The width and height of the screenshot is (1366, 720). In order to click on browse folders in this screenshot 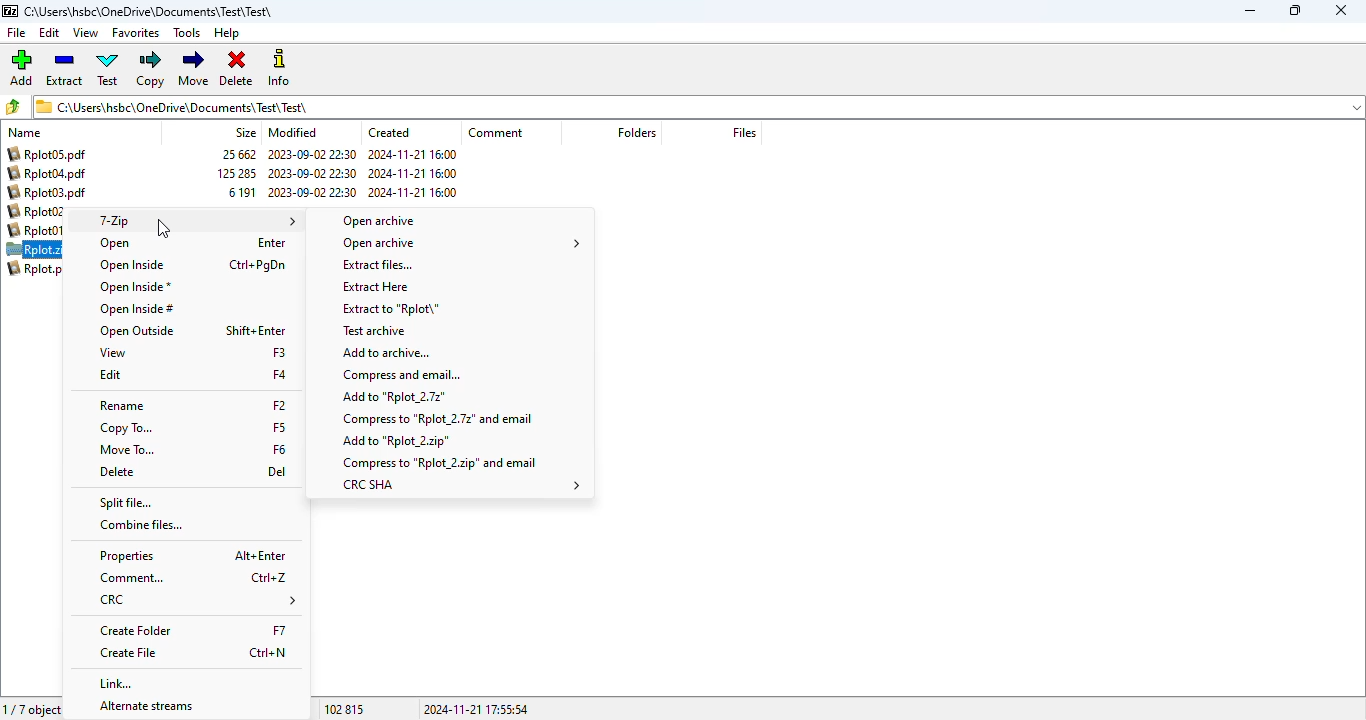, I will do `click(12, 106)`.